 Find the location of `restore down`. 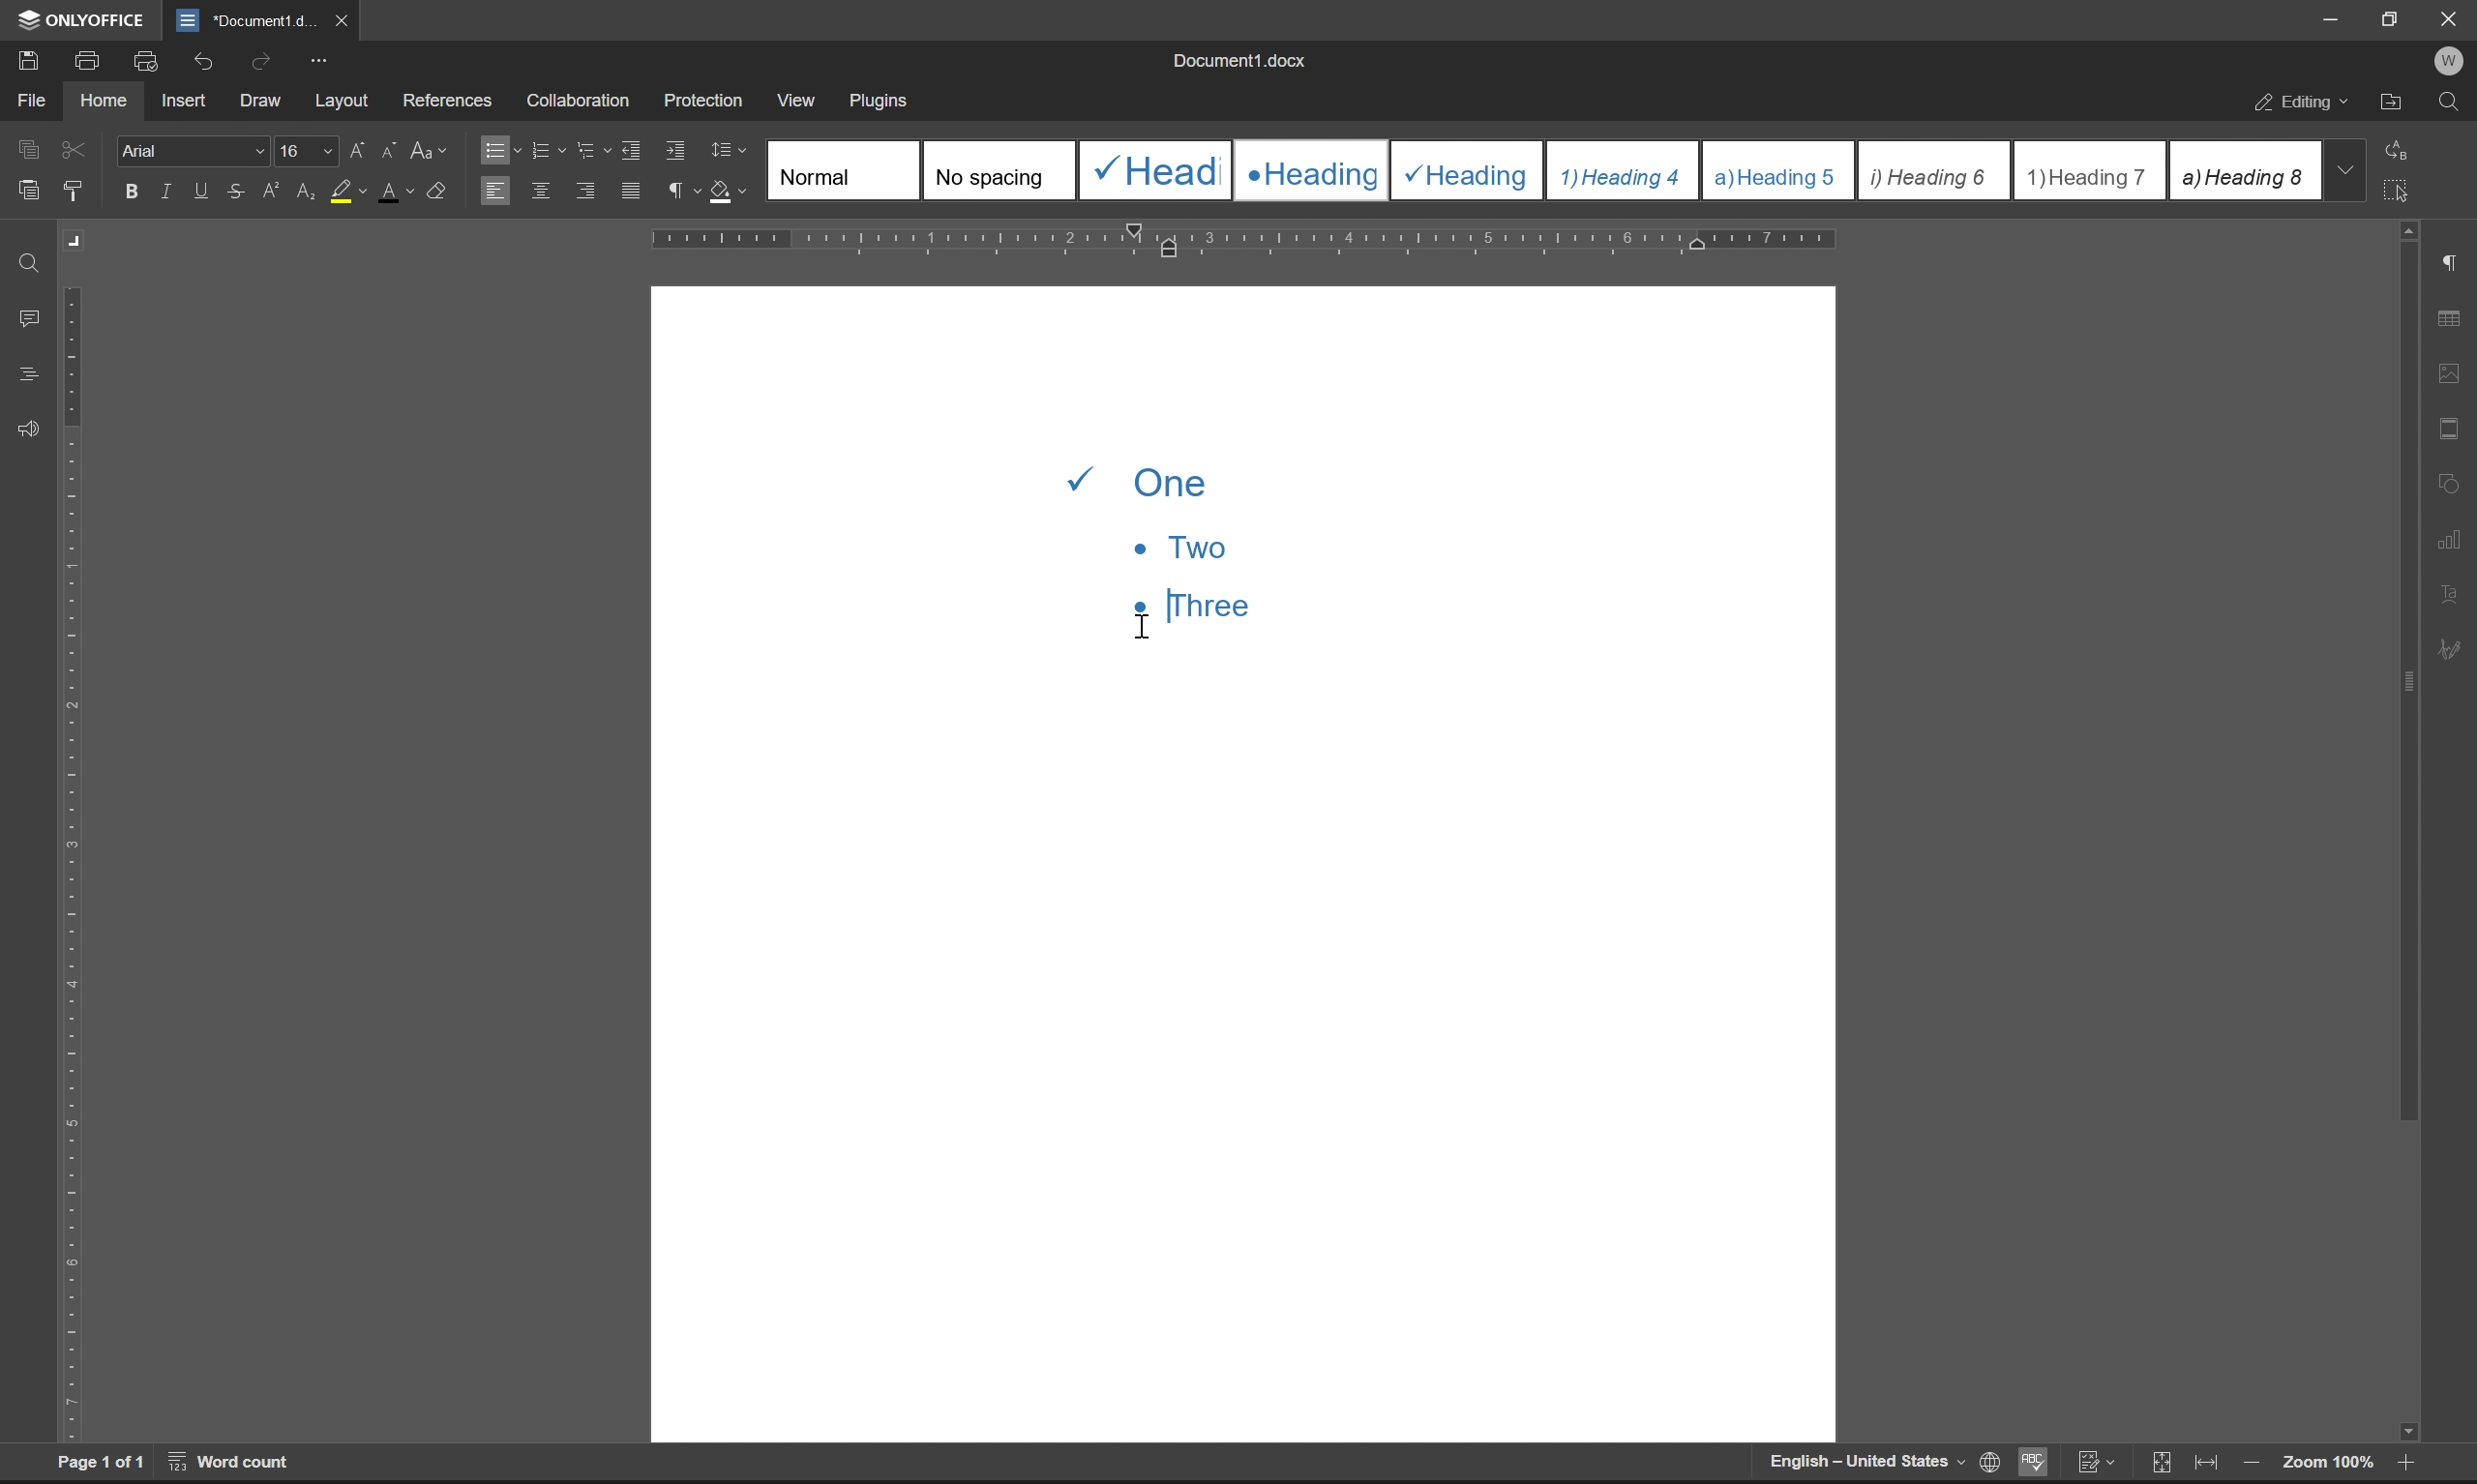

restore down is located at coordinates (2395, 18).